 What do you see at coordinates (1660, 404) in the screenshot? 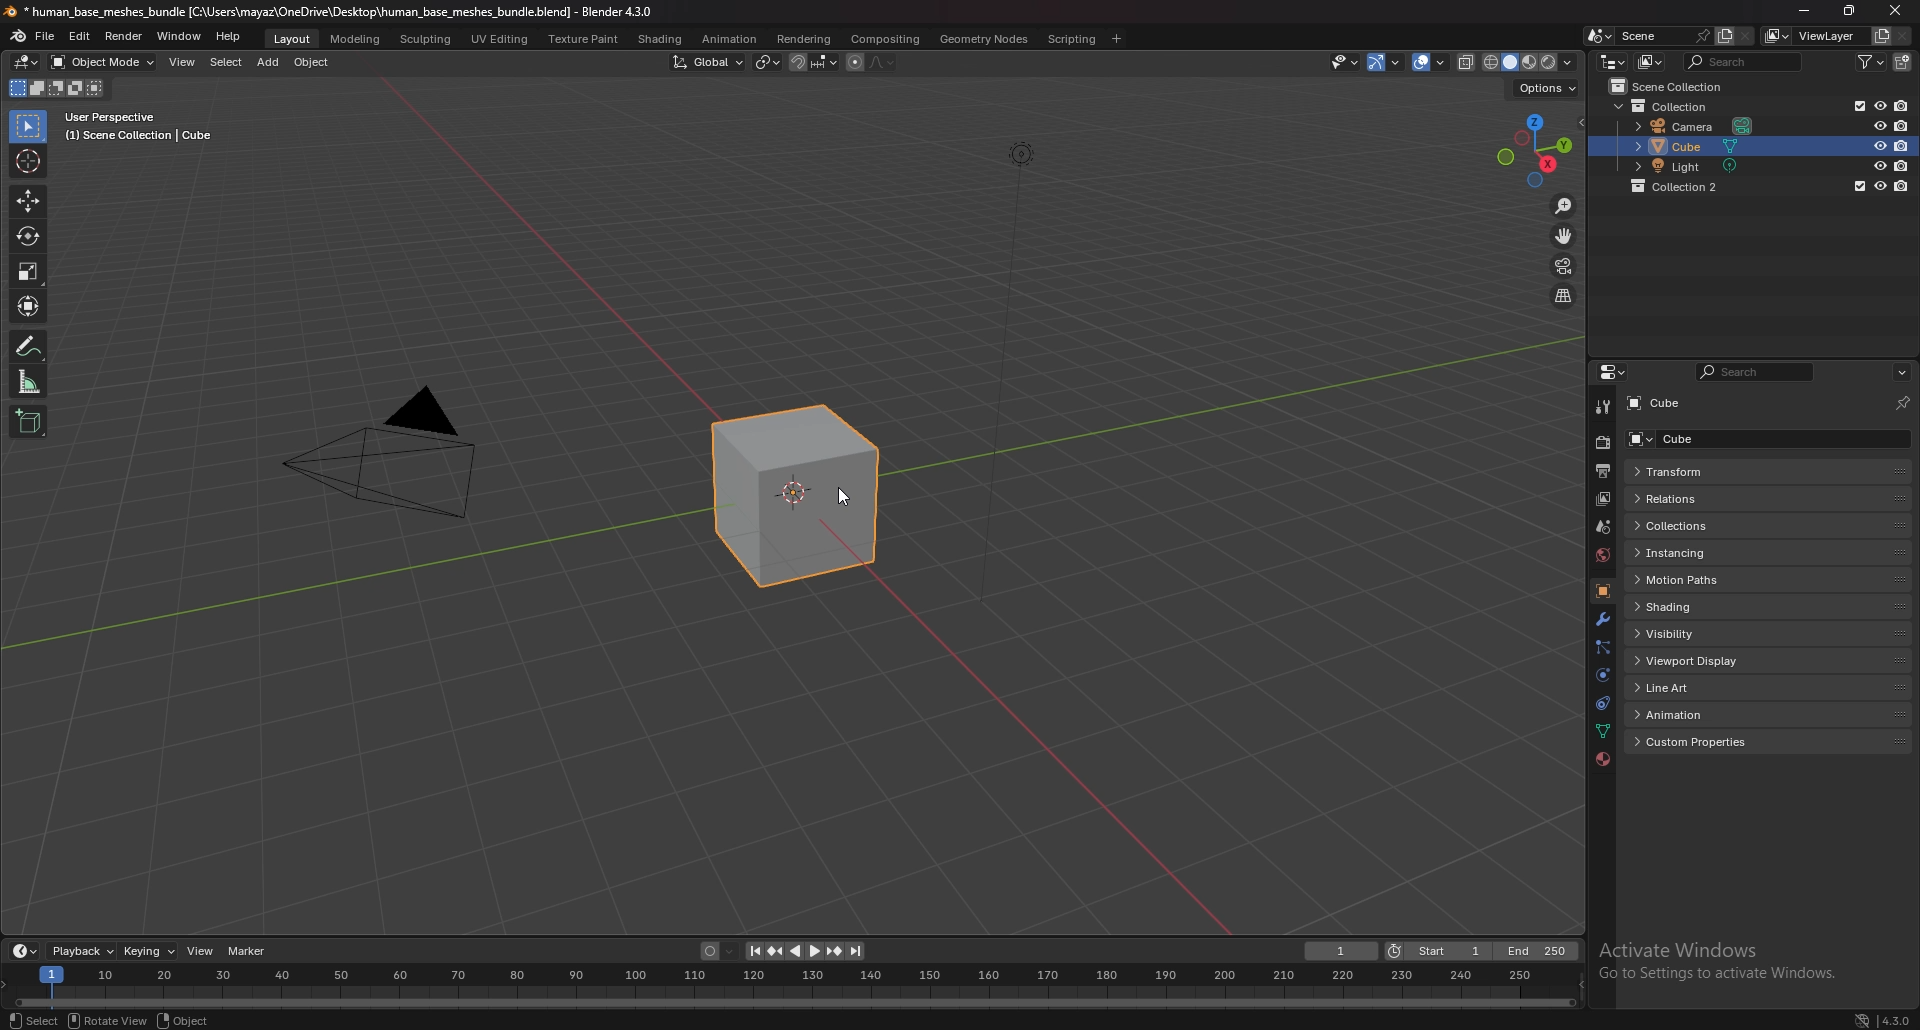
I see `cube` at bounding box center [1660, 404].